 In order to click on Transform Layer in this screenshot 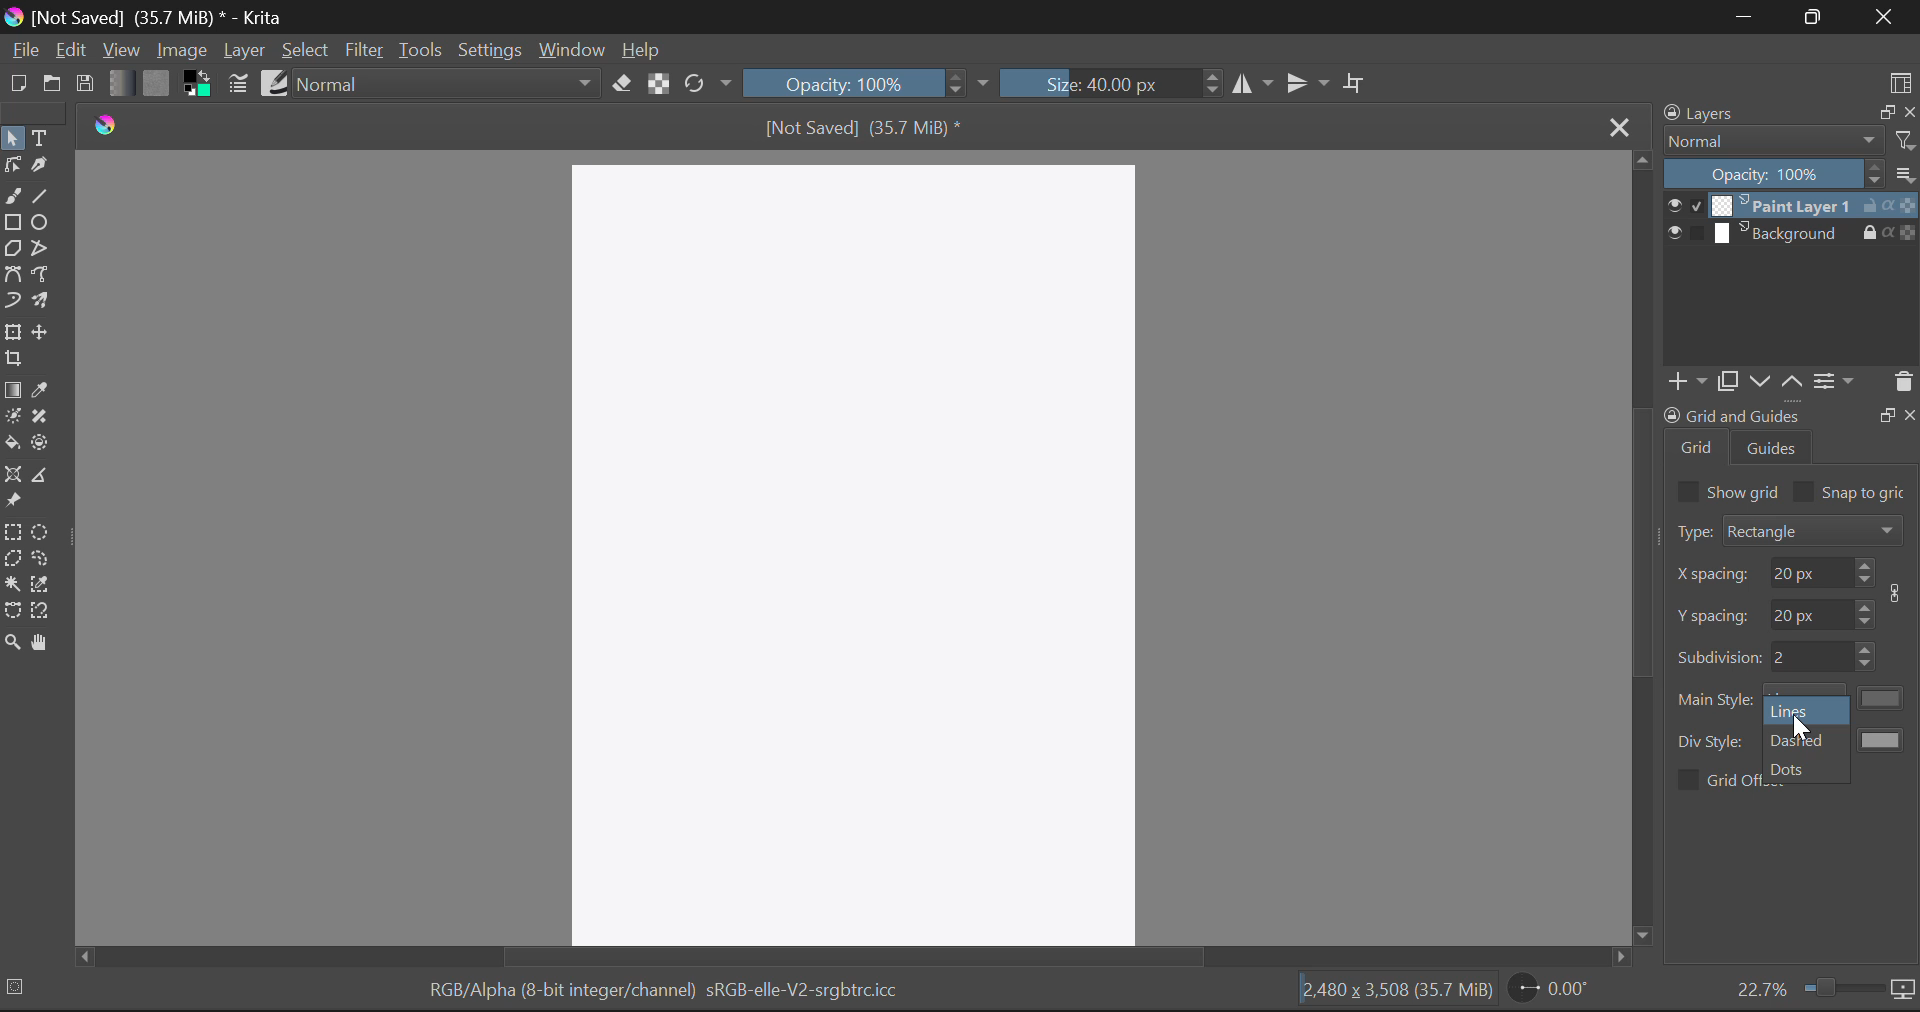, I will do `click(12, 333)`.